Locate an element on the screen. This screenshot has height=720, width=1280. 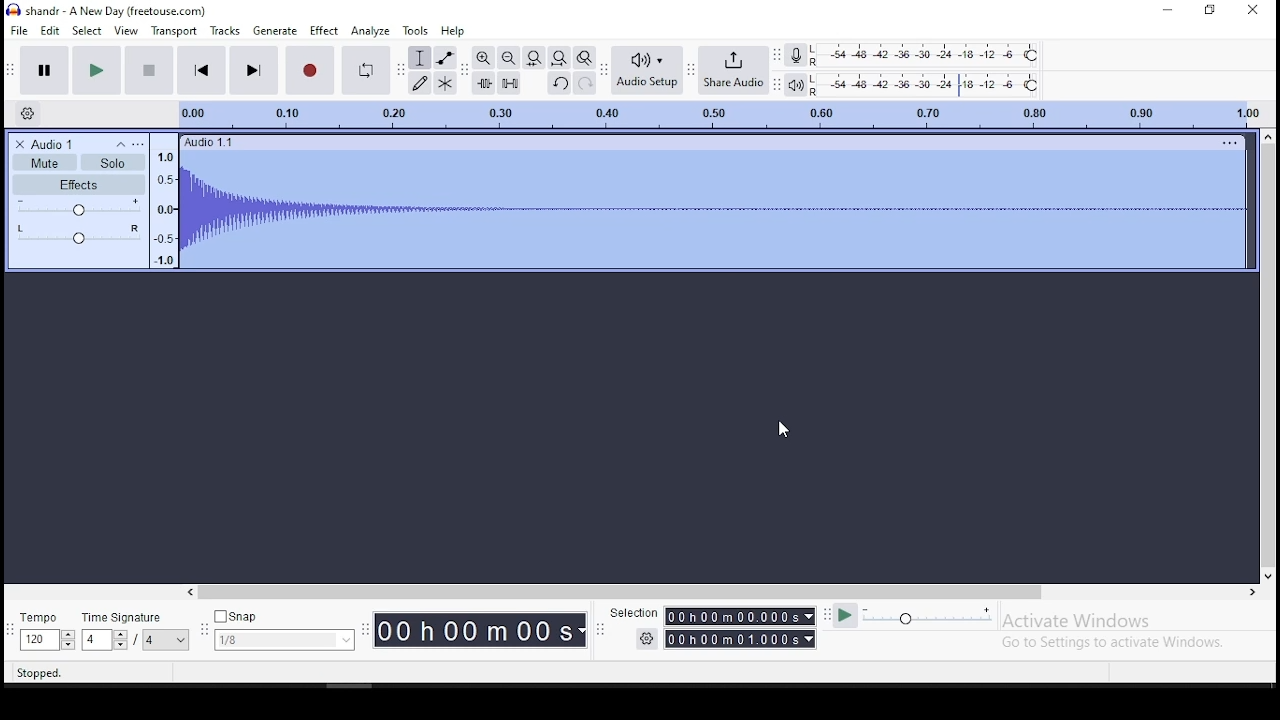
restore is located at coordinates (1208, 10).